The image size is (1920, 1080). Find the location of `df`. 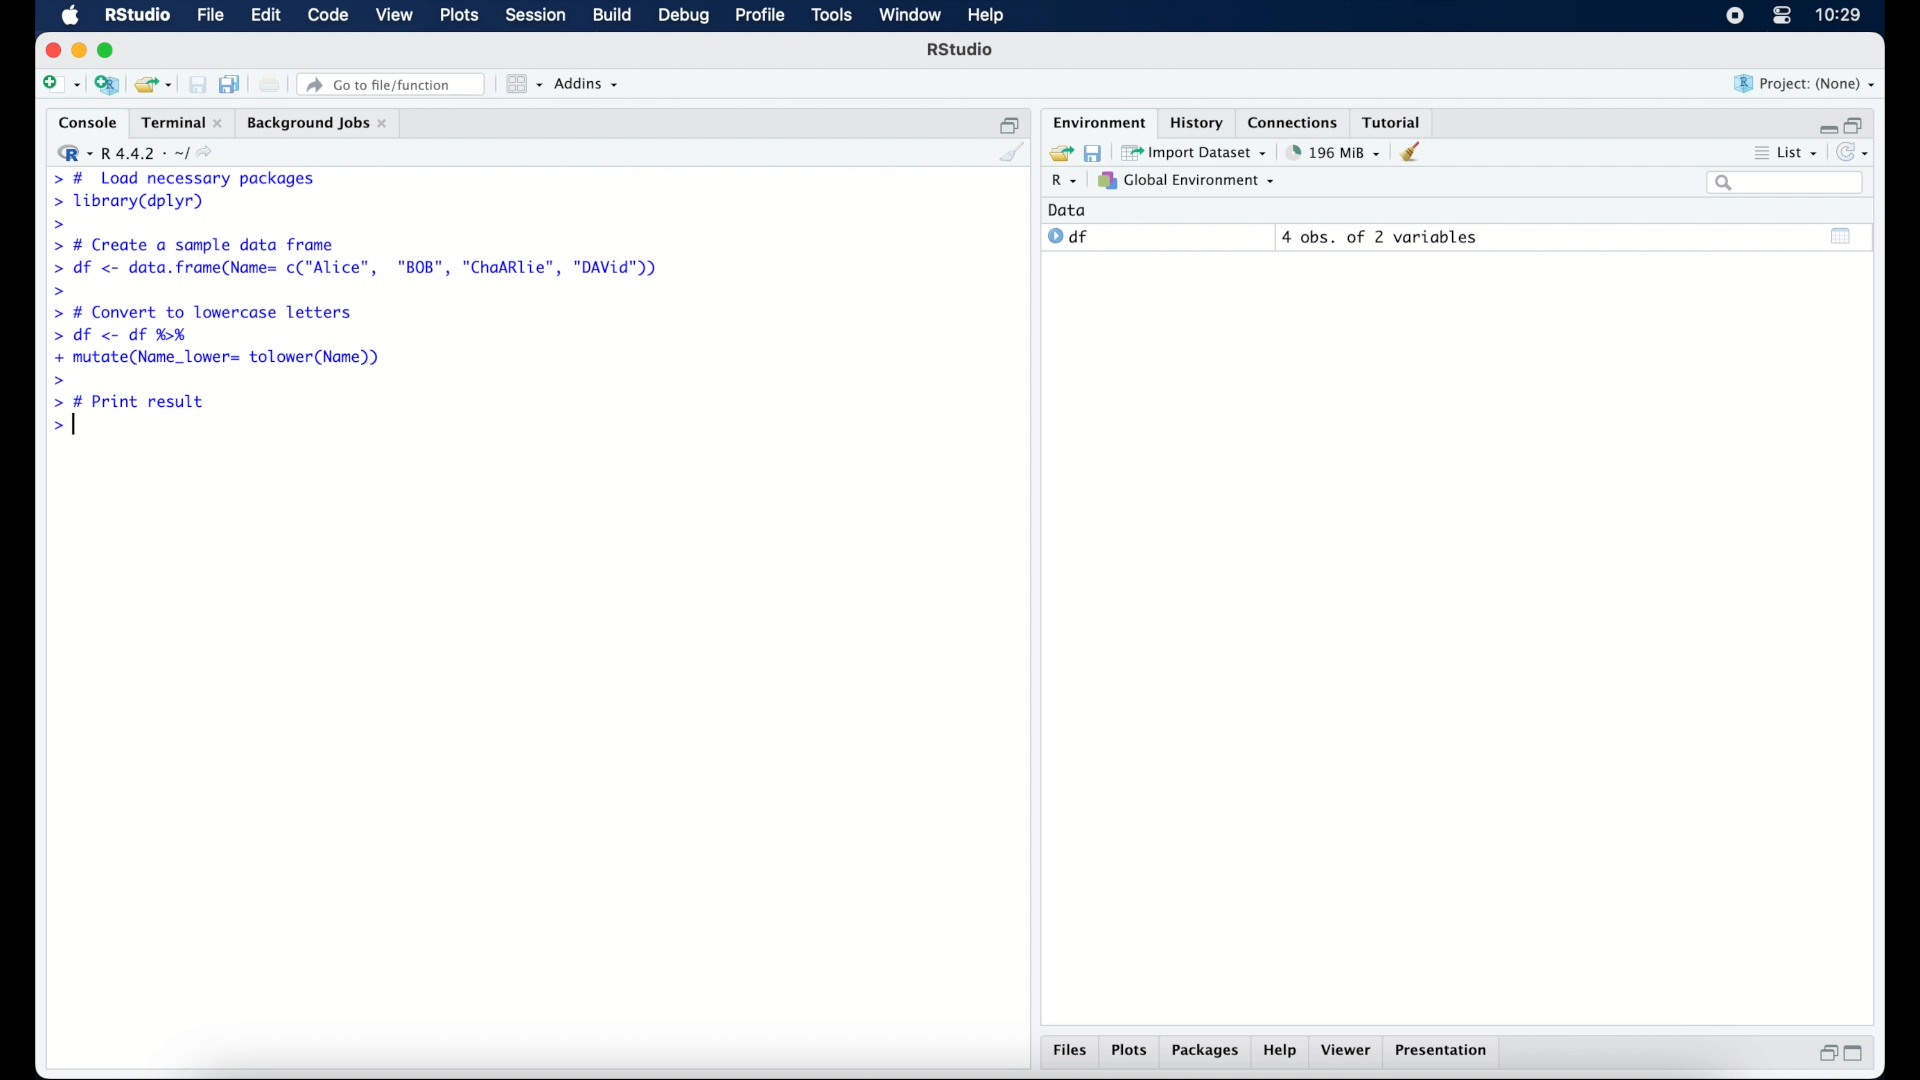

df is located at coordinates (1068, 237).